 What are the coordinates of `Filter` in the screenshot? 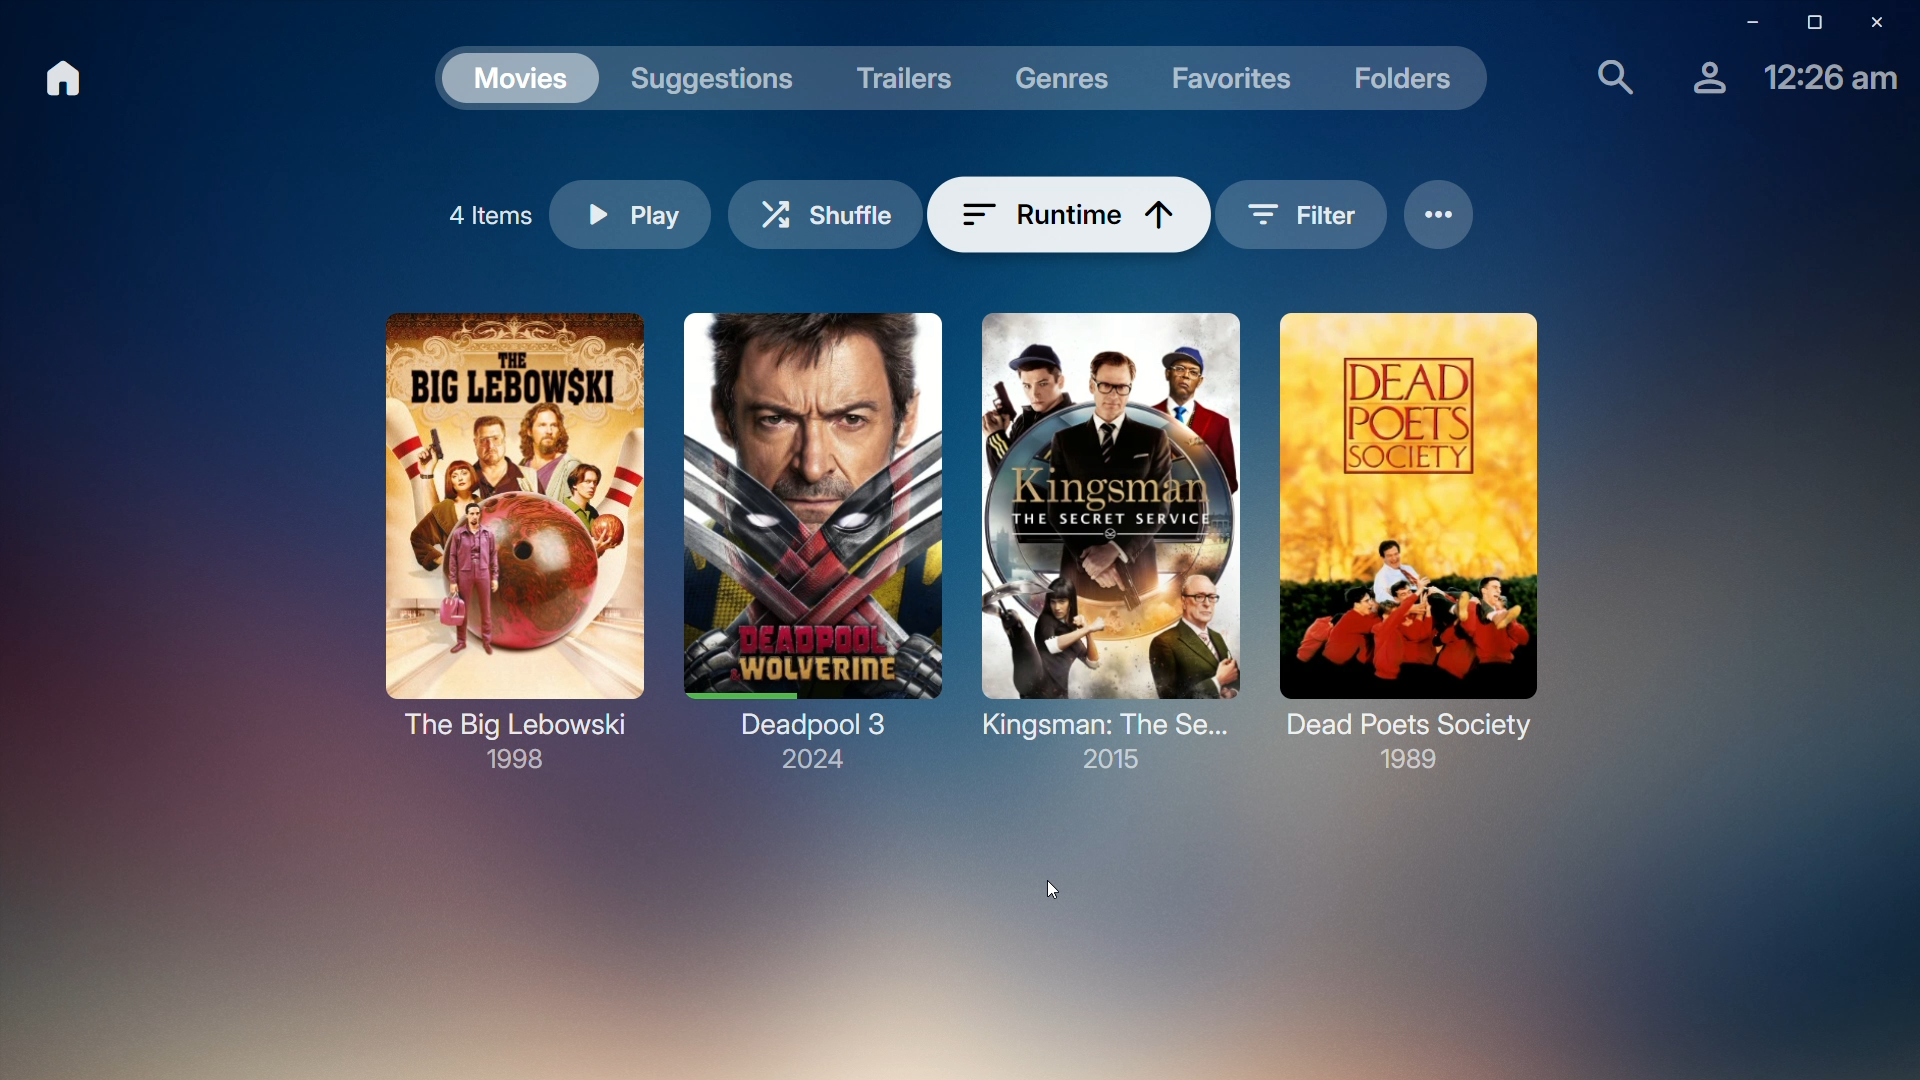 It's located at (1278, 213).